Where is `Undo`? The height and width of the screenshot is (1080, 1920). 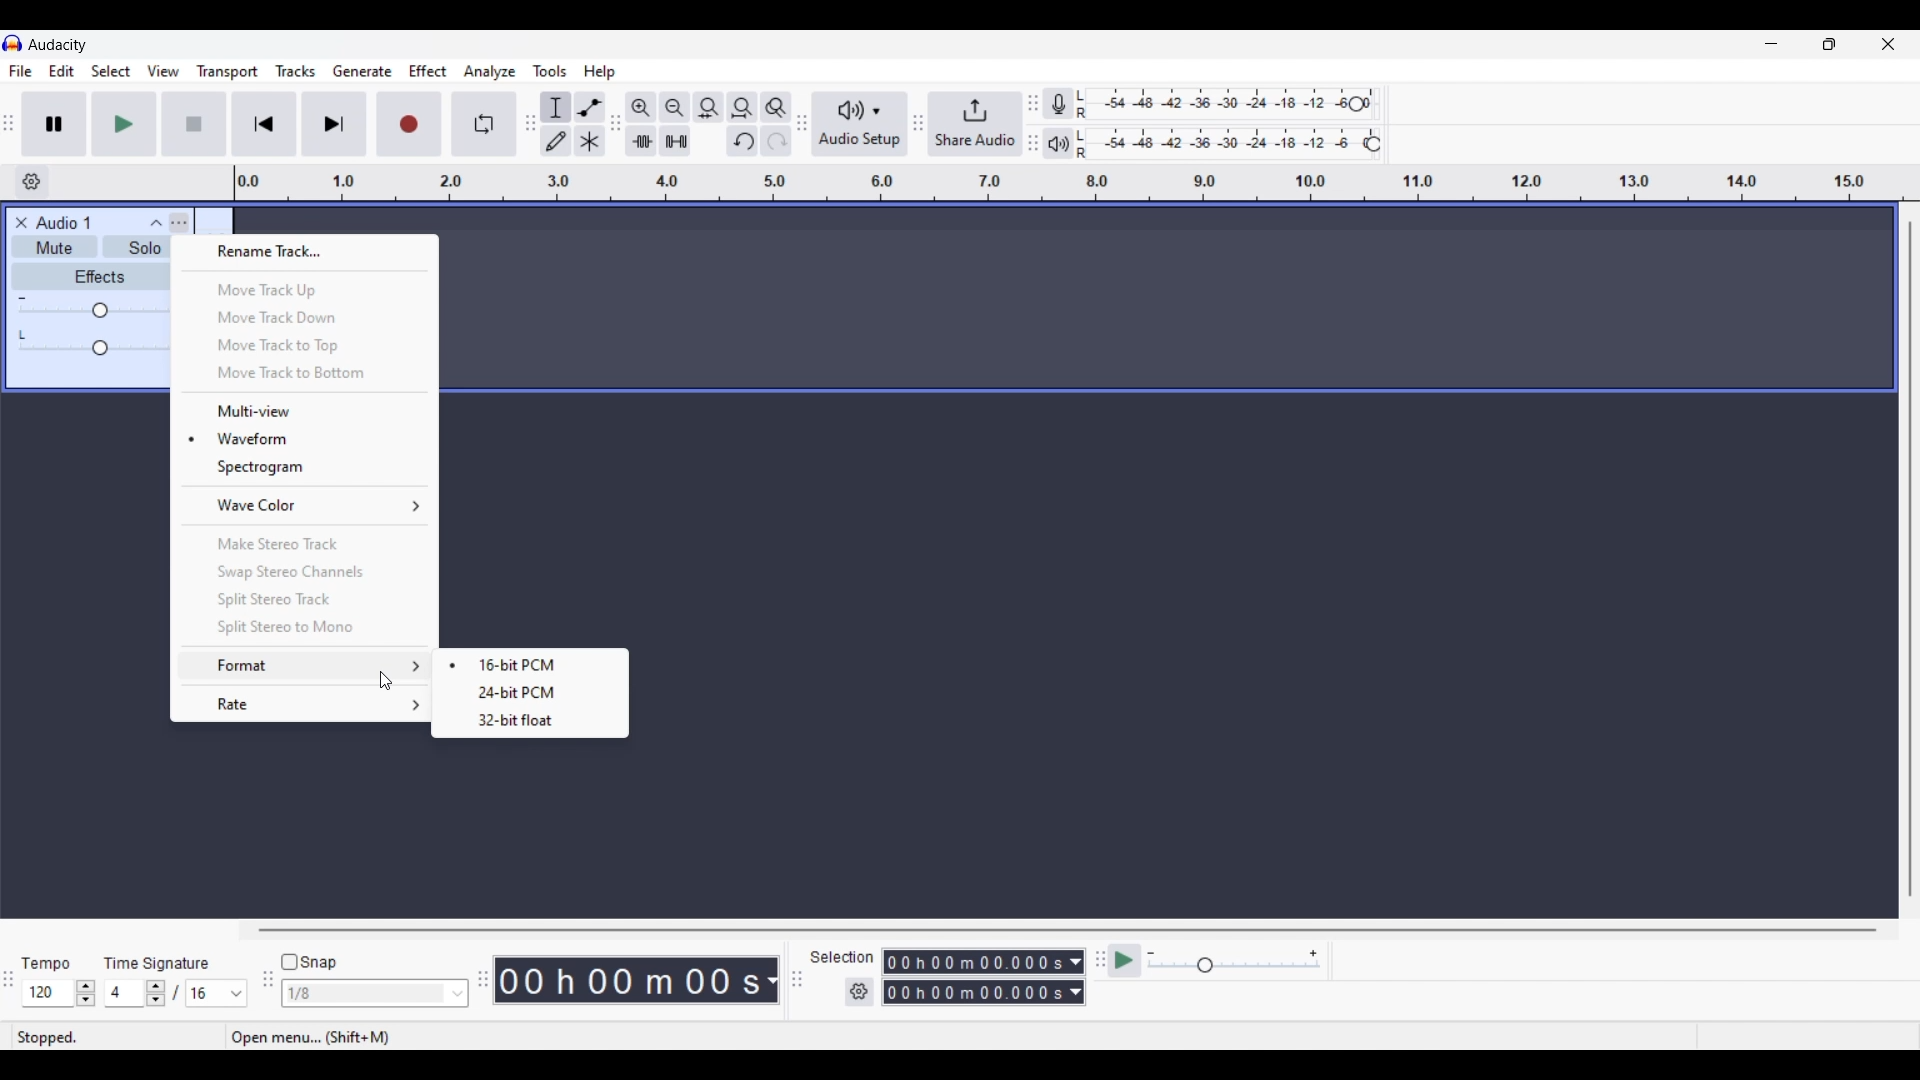 Undo is located at coordinates (742, 141).